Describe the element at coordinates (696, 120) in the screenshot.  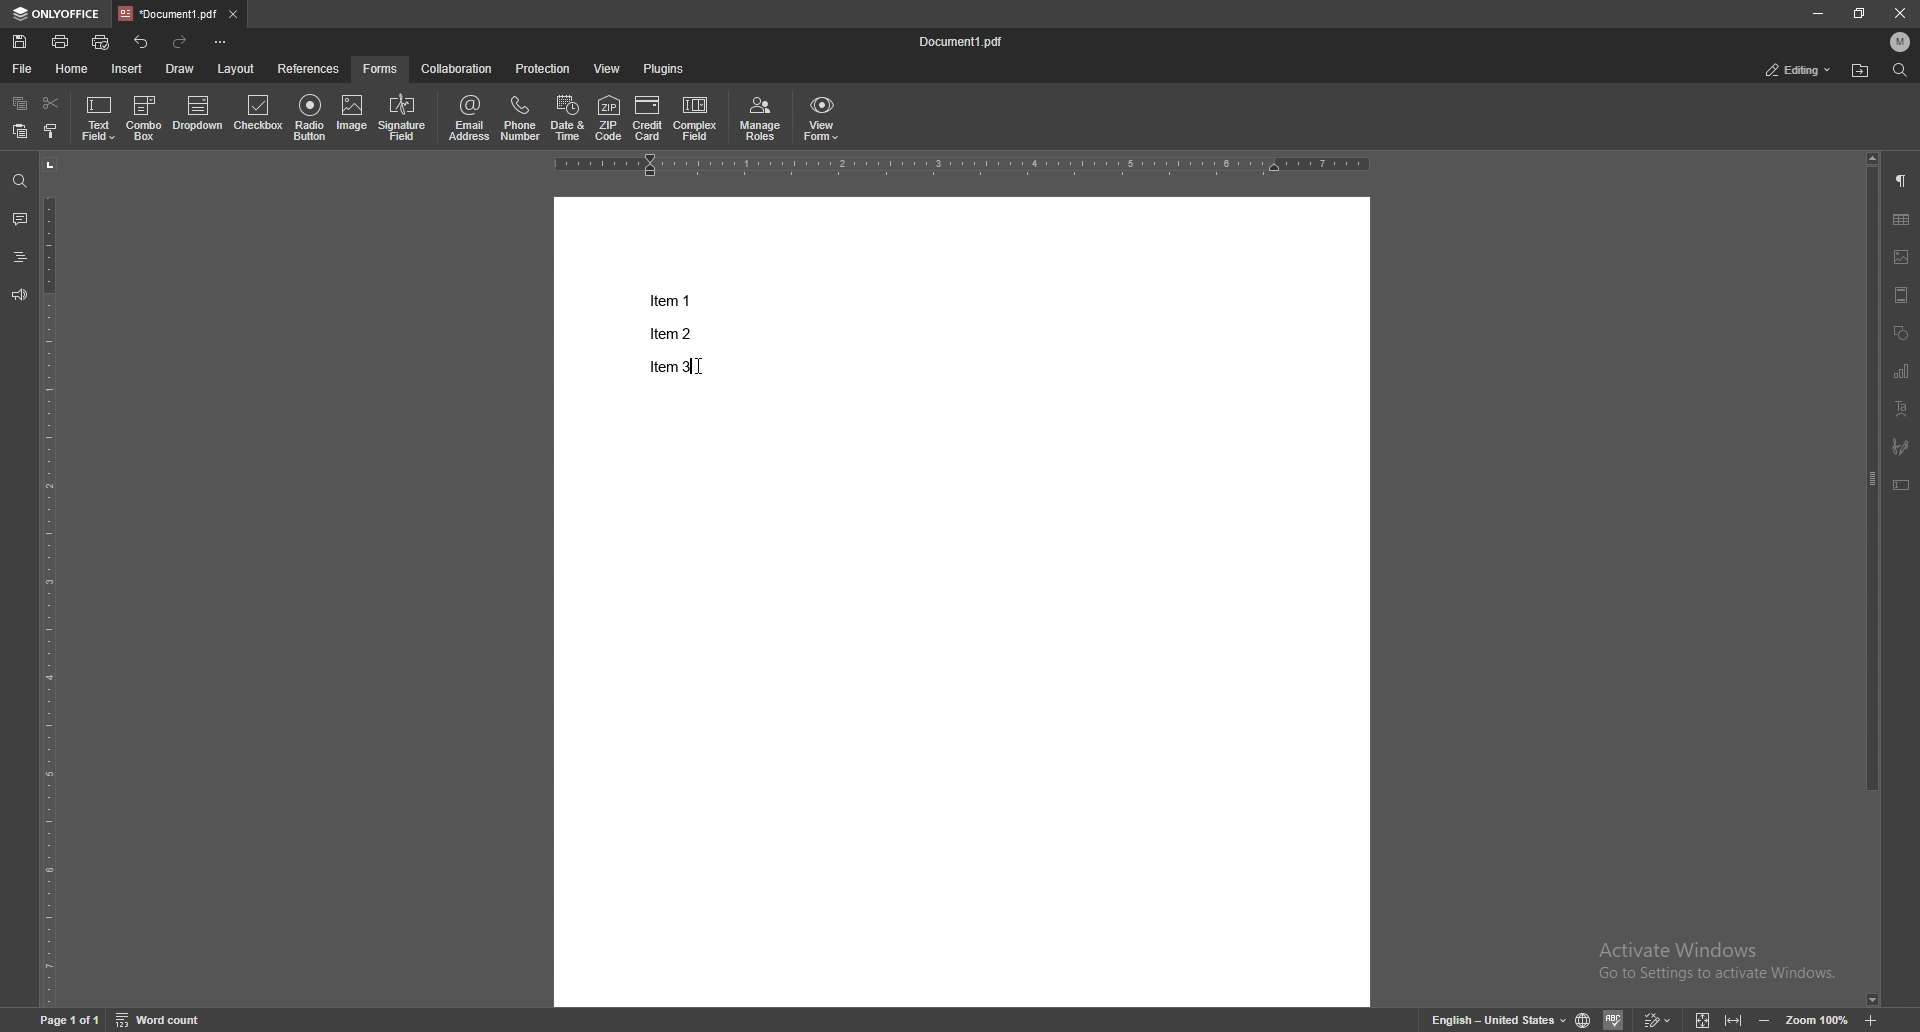
I see `complex field` at that location.